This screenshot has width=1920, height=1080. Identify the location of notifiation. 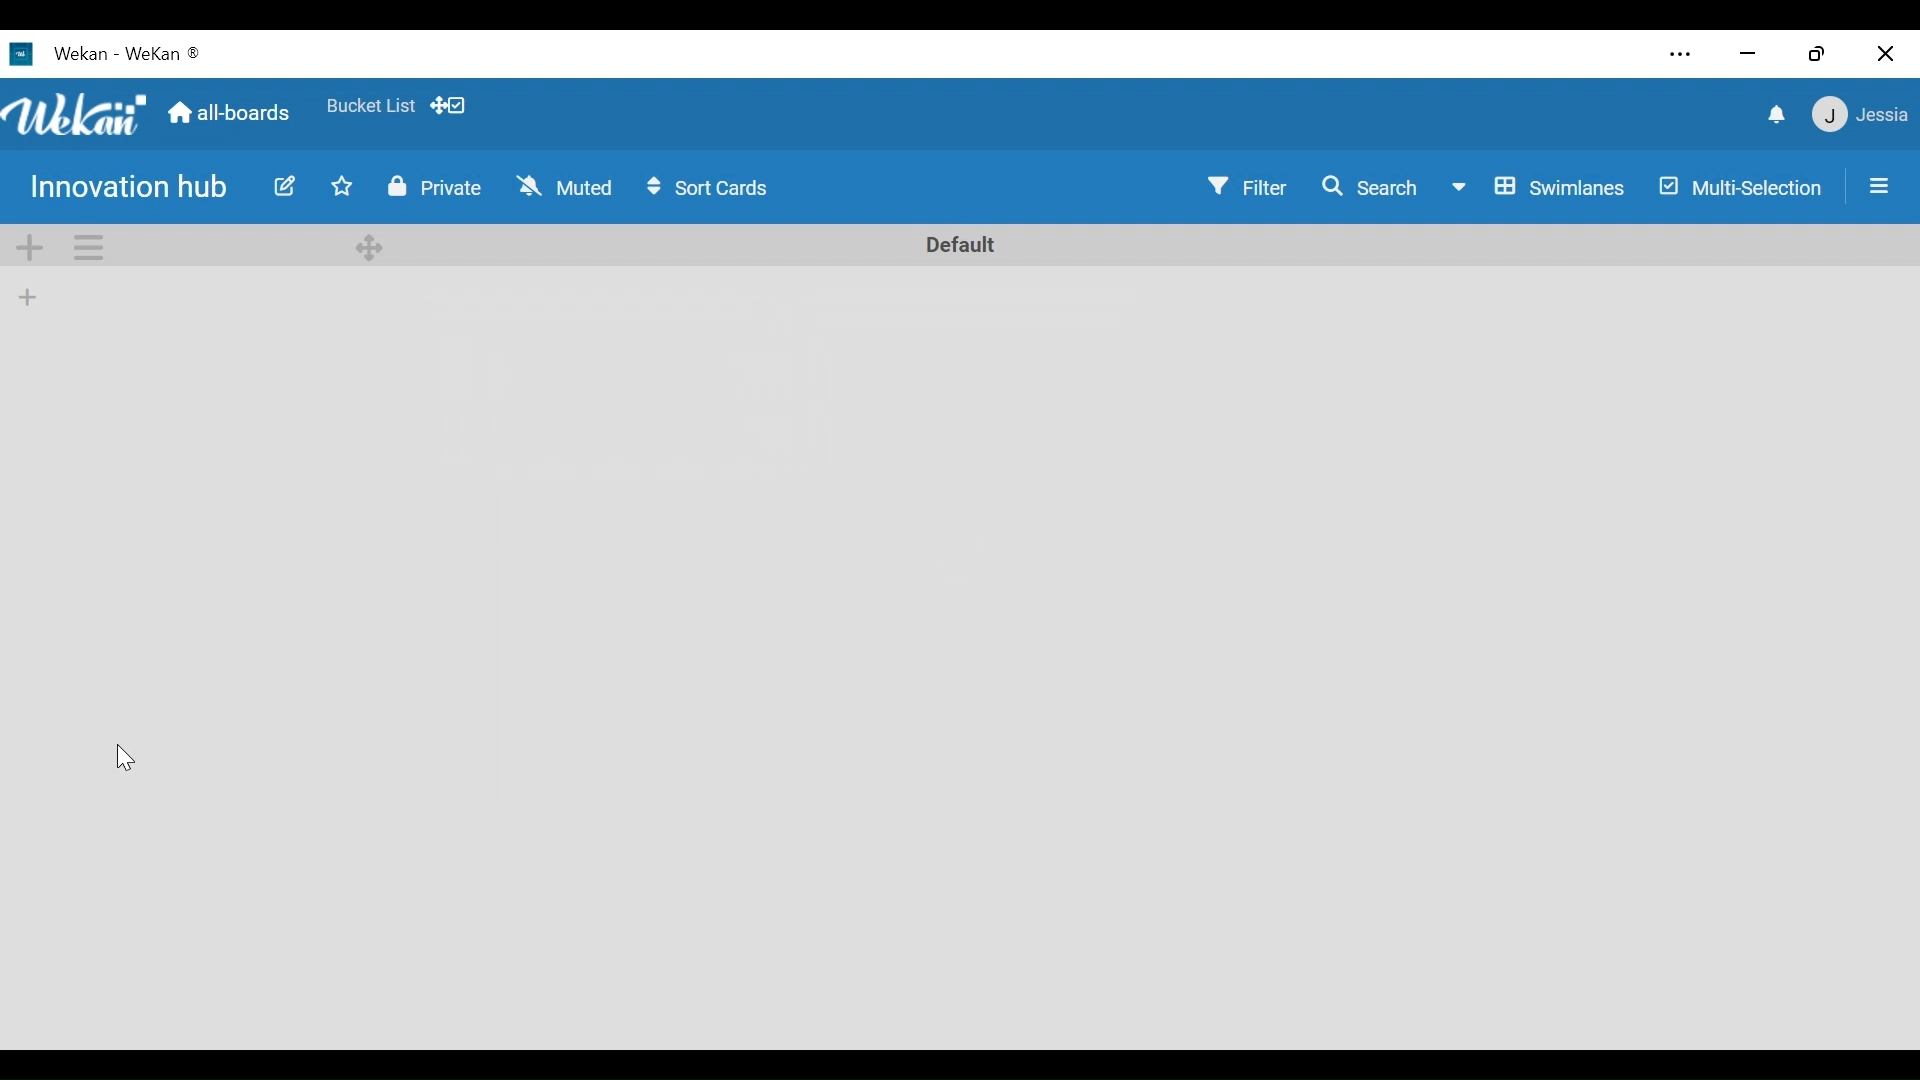
(1774, 115).